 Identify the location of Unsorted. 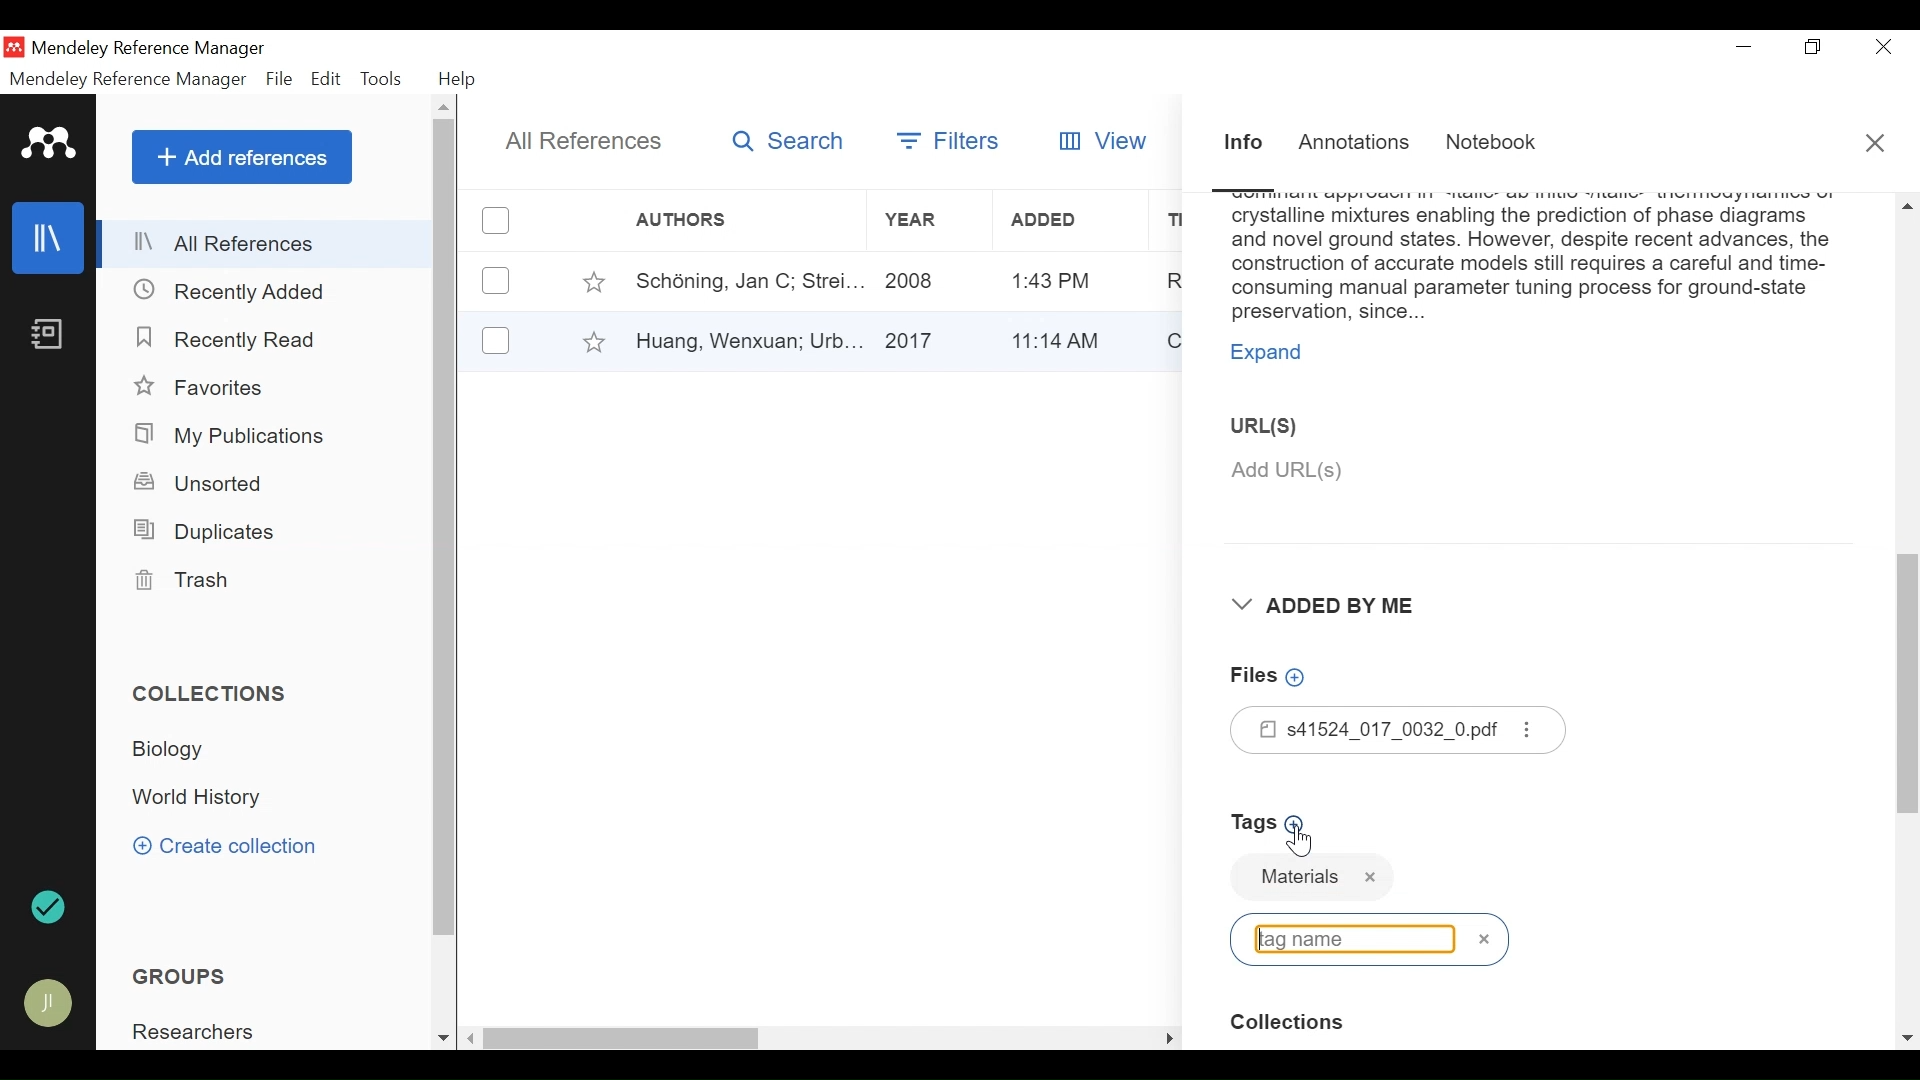
(201, 483).